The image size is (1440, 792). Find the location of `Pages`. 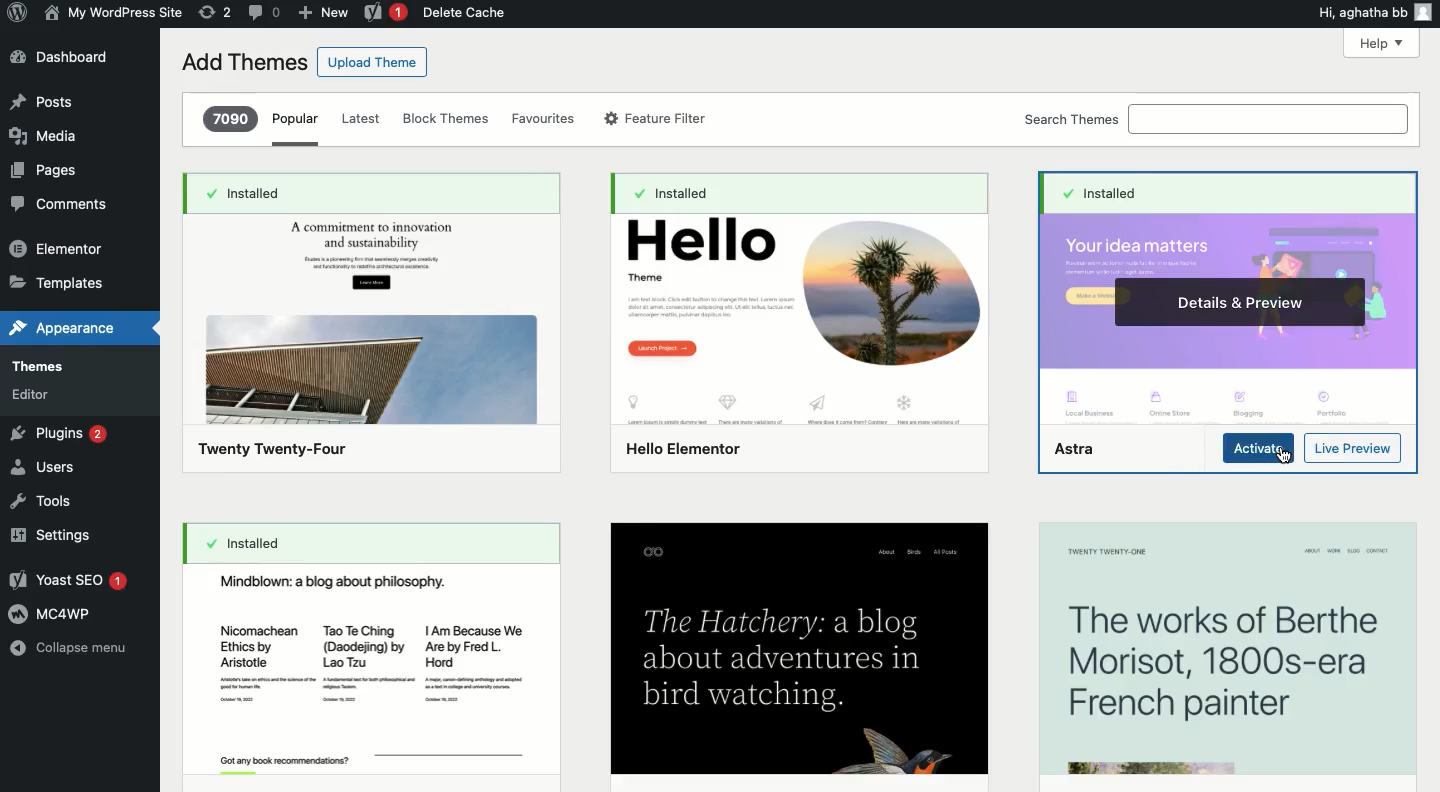

Pages is located at coordinates (43, 172).